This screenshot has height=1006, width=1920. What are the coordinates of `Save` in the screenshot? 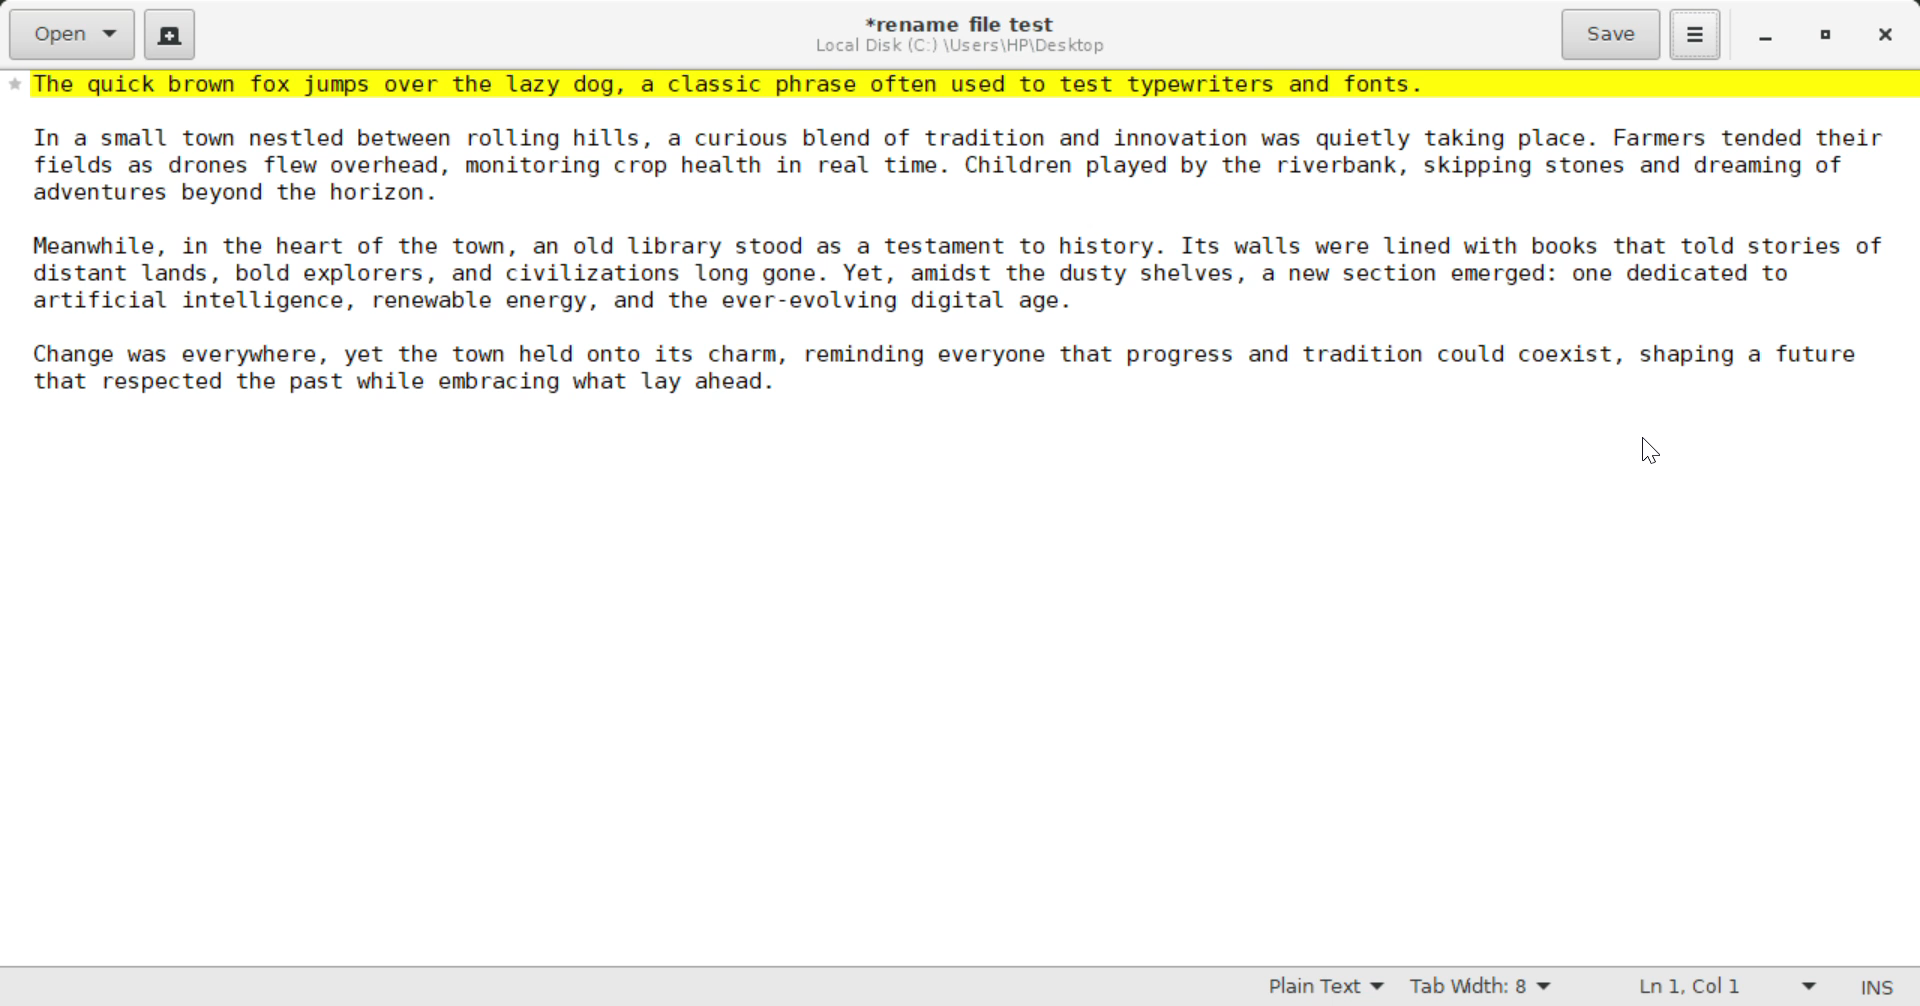 It's located at (1612, 35).